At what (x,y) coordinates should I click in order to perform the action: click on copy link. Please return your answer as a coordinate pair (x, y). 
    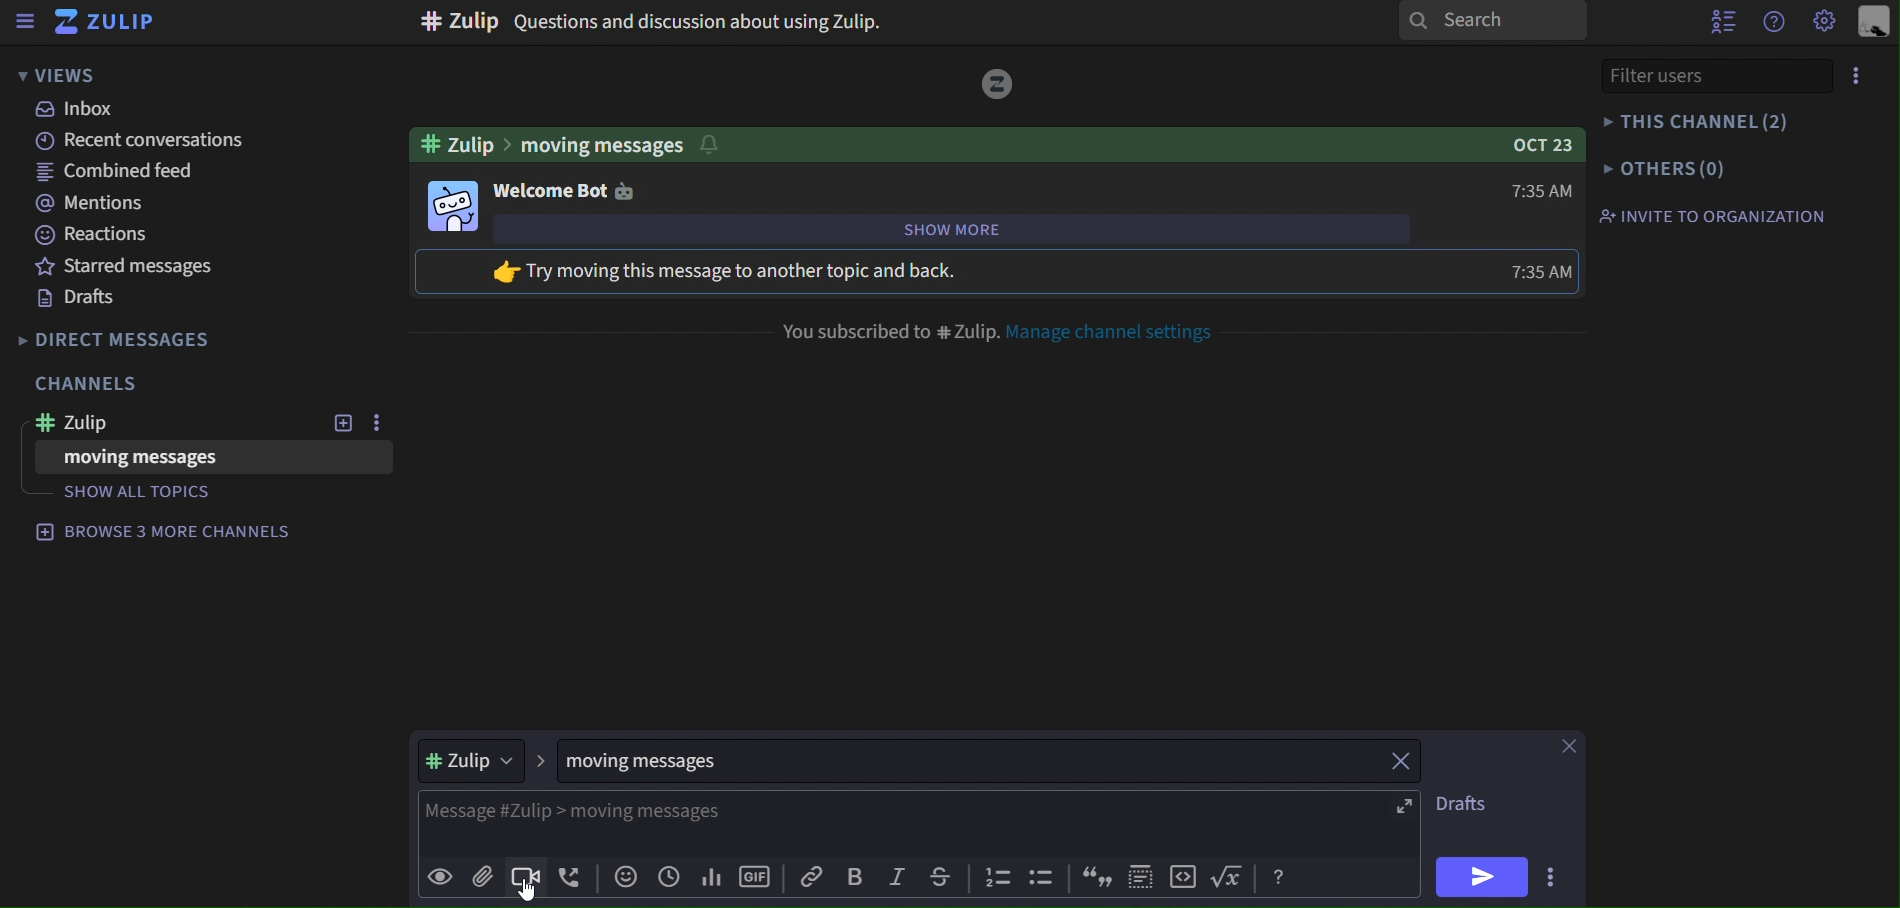
    Looking at the image, I should click on (812, 879).